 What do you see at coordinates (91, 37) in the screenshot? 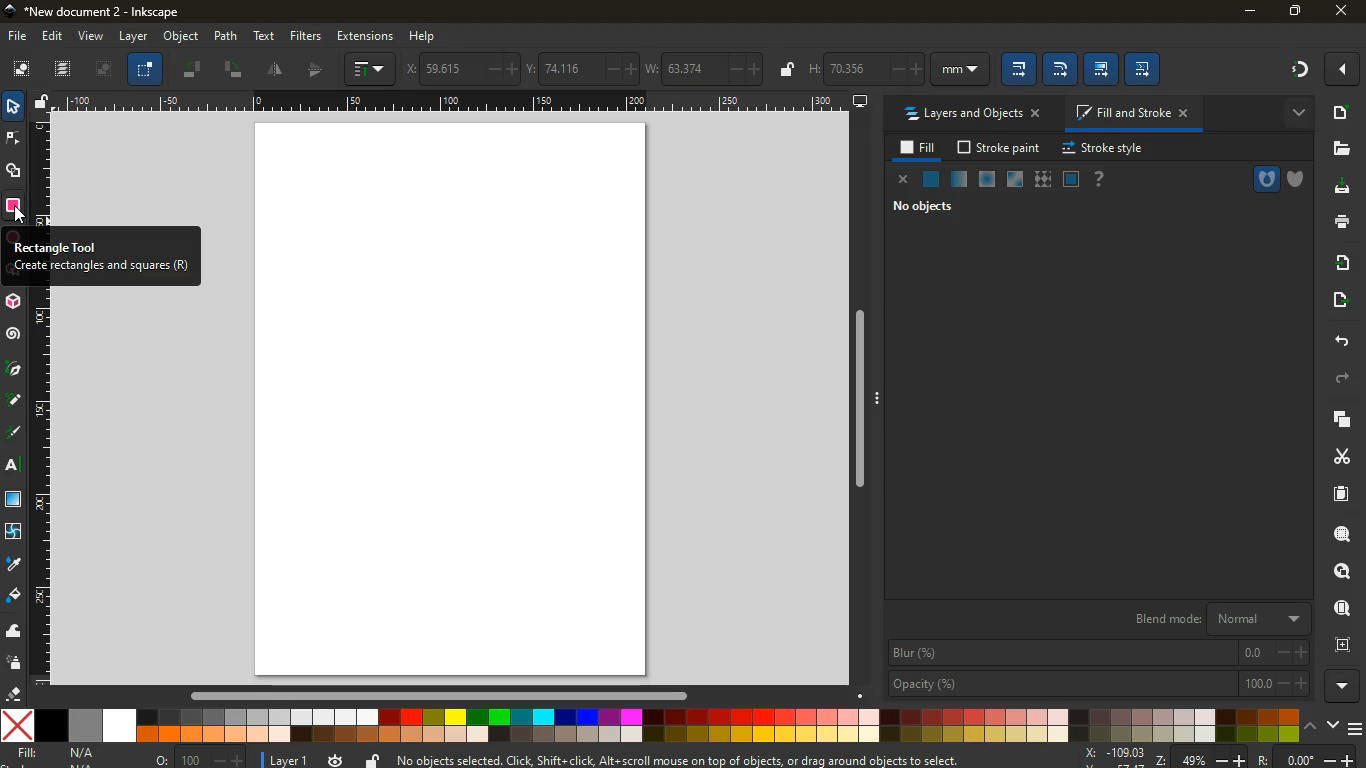
I see `view` at bounding box center [91, 37].